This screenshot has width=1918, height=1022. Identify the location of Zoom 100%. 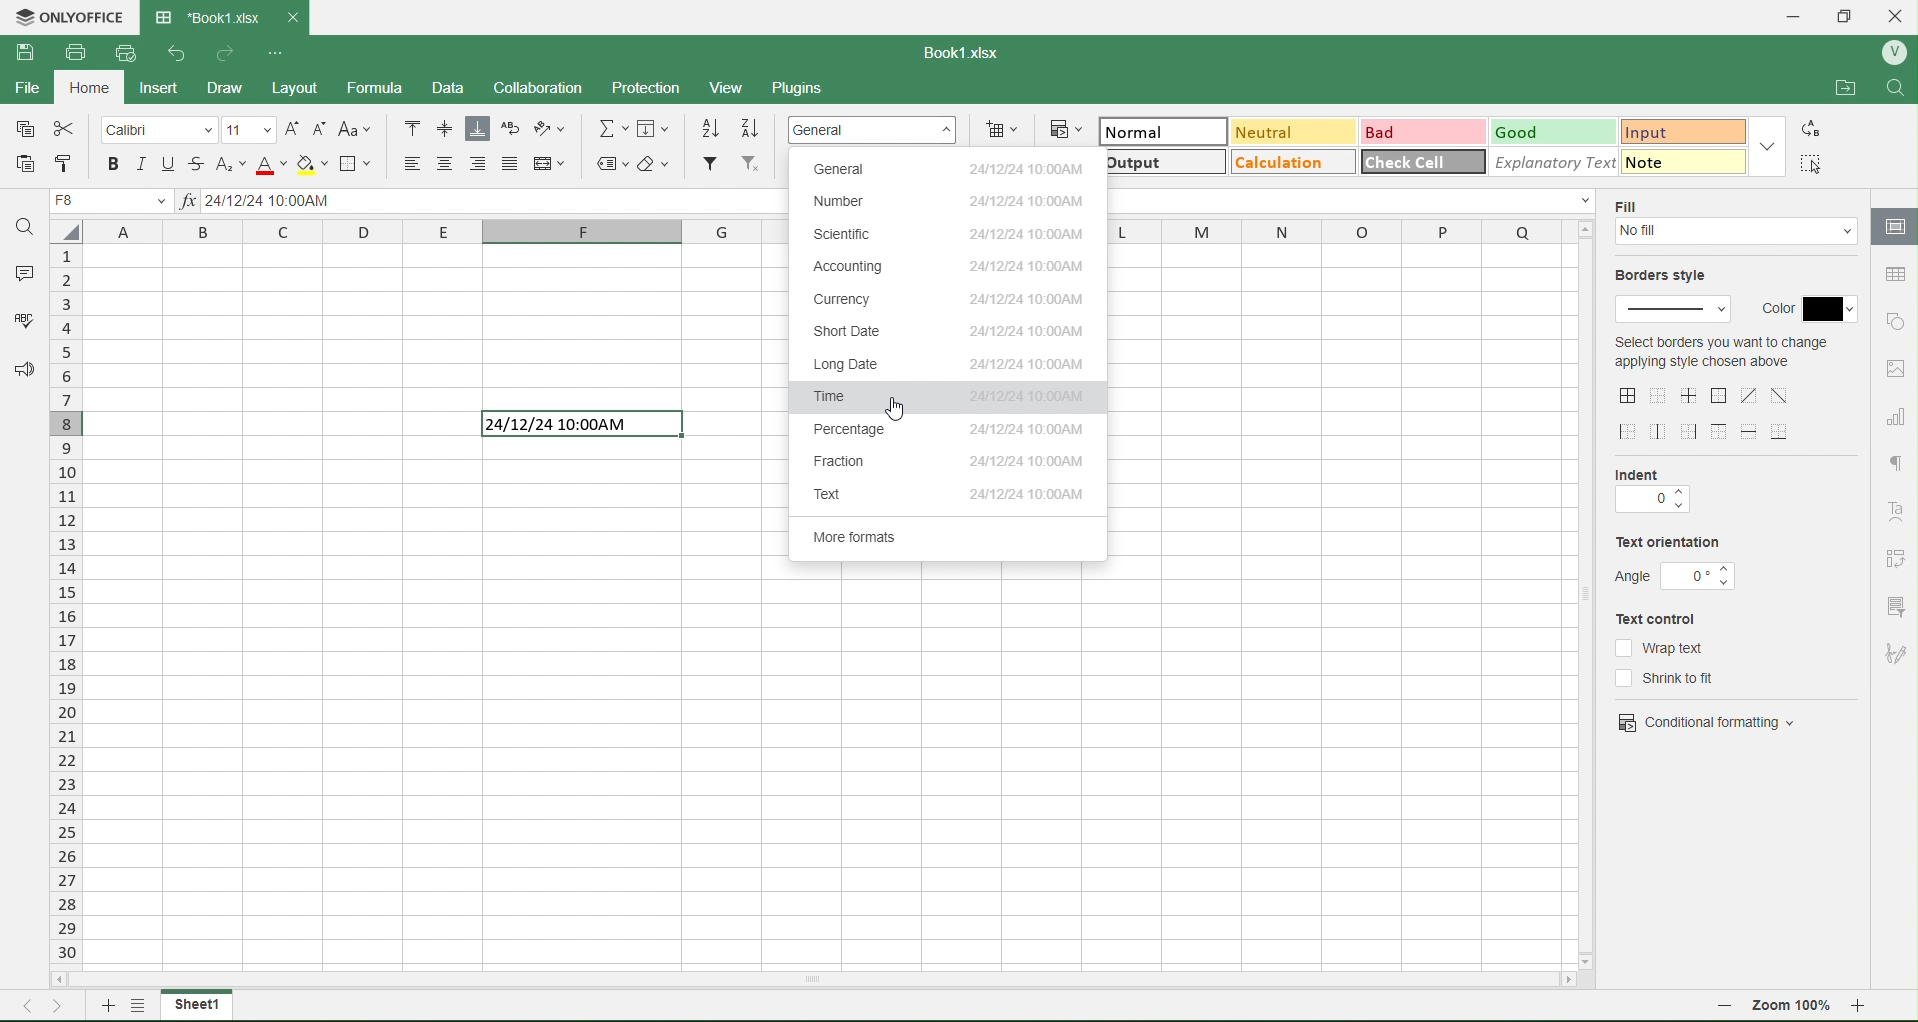
(1794, 1008).